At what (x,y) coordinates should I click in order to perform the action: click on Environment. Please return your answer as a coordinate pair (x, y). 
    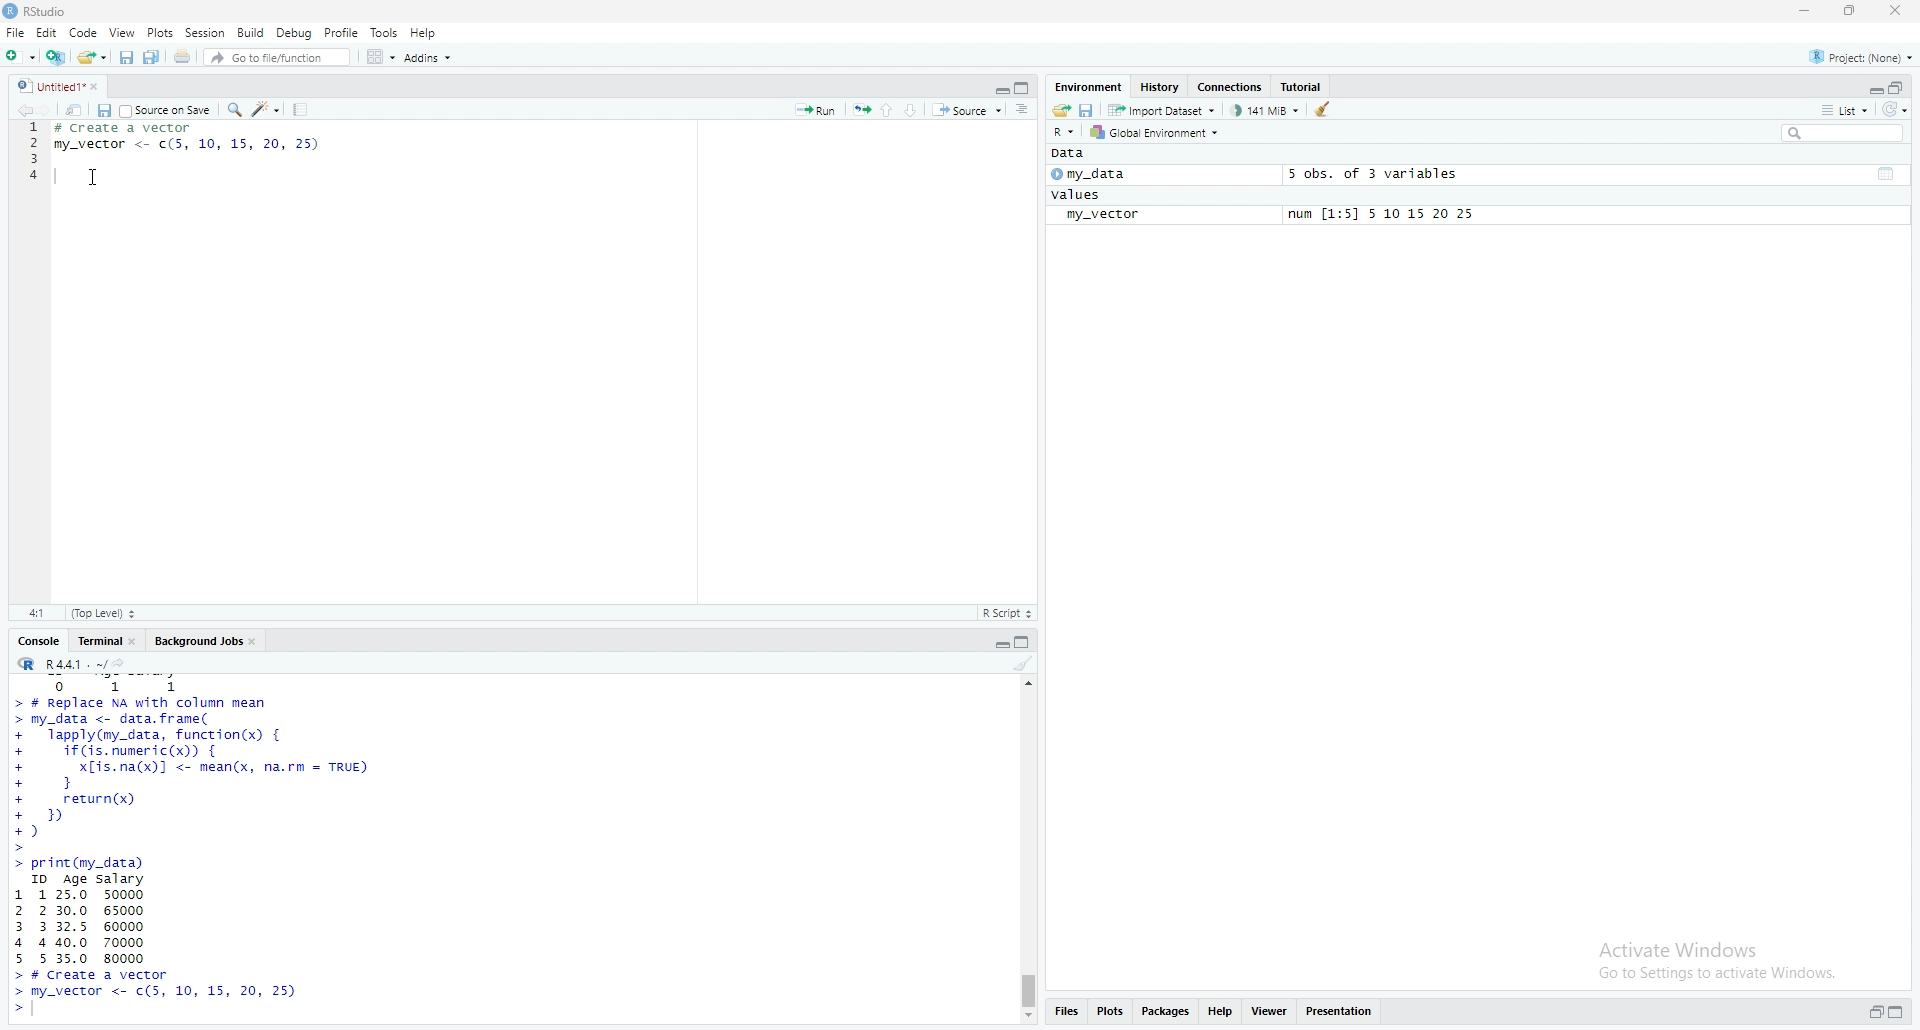
    Looking at the image, I should click on (1089, 87).